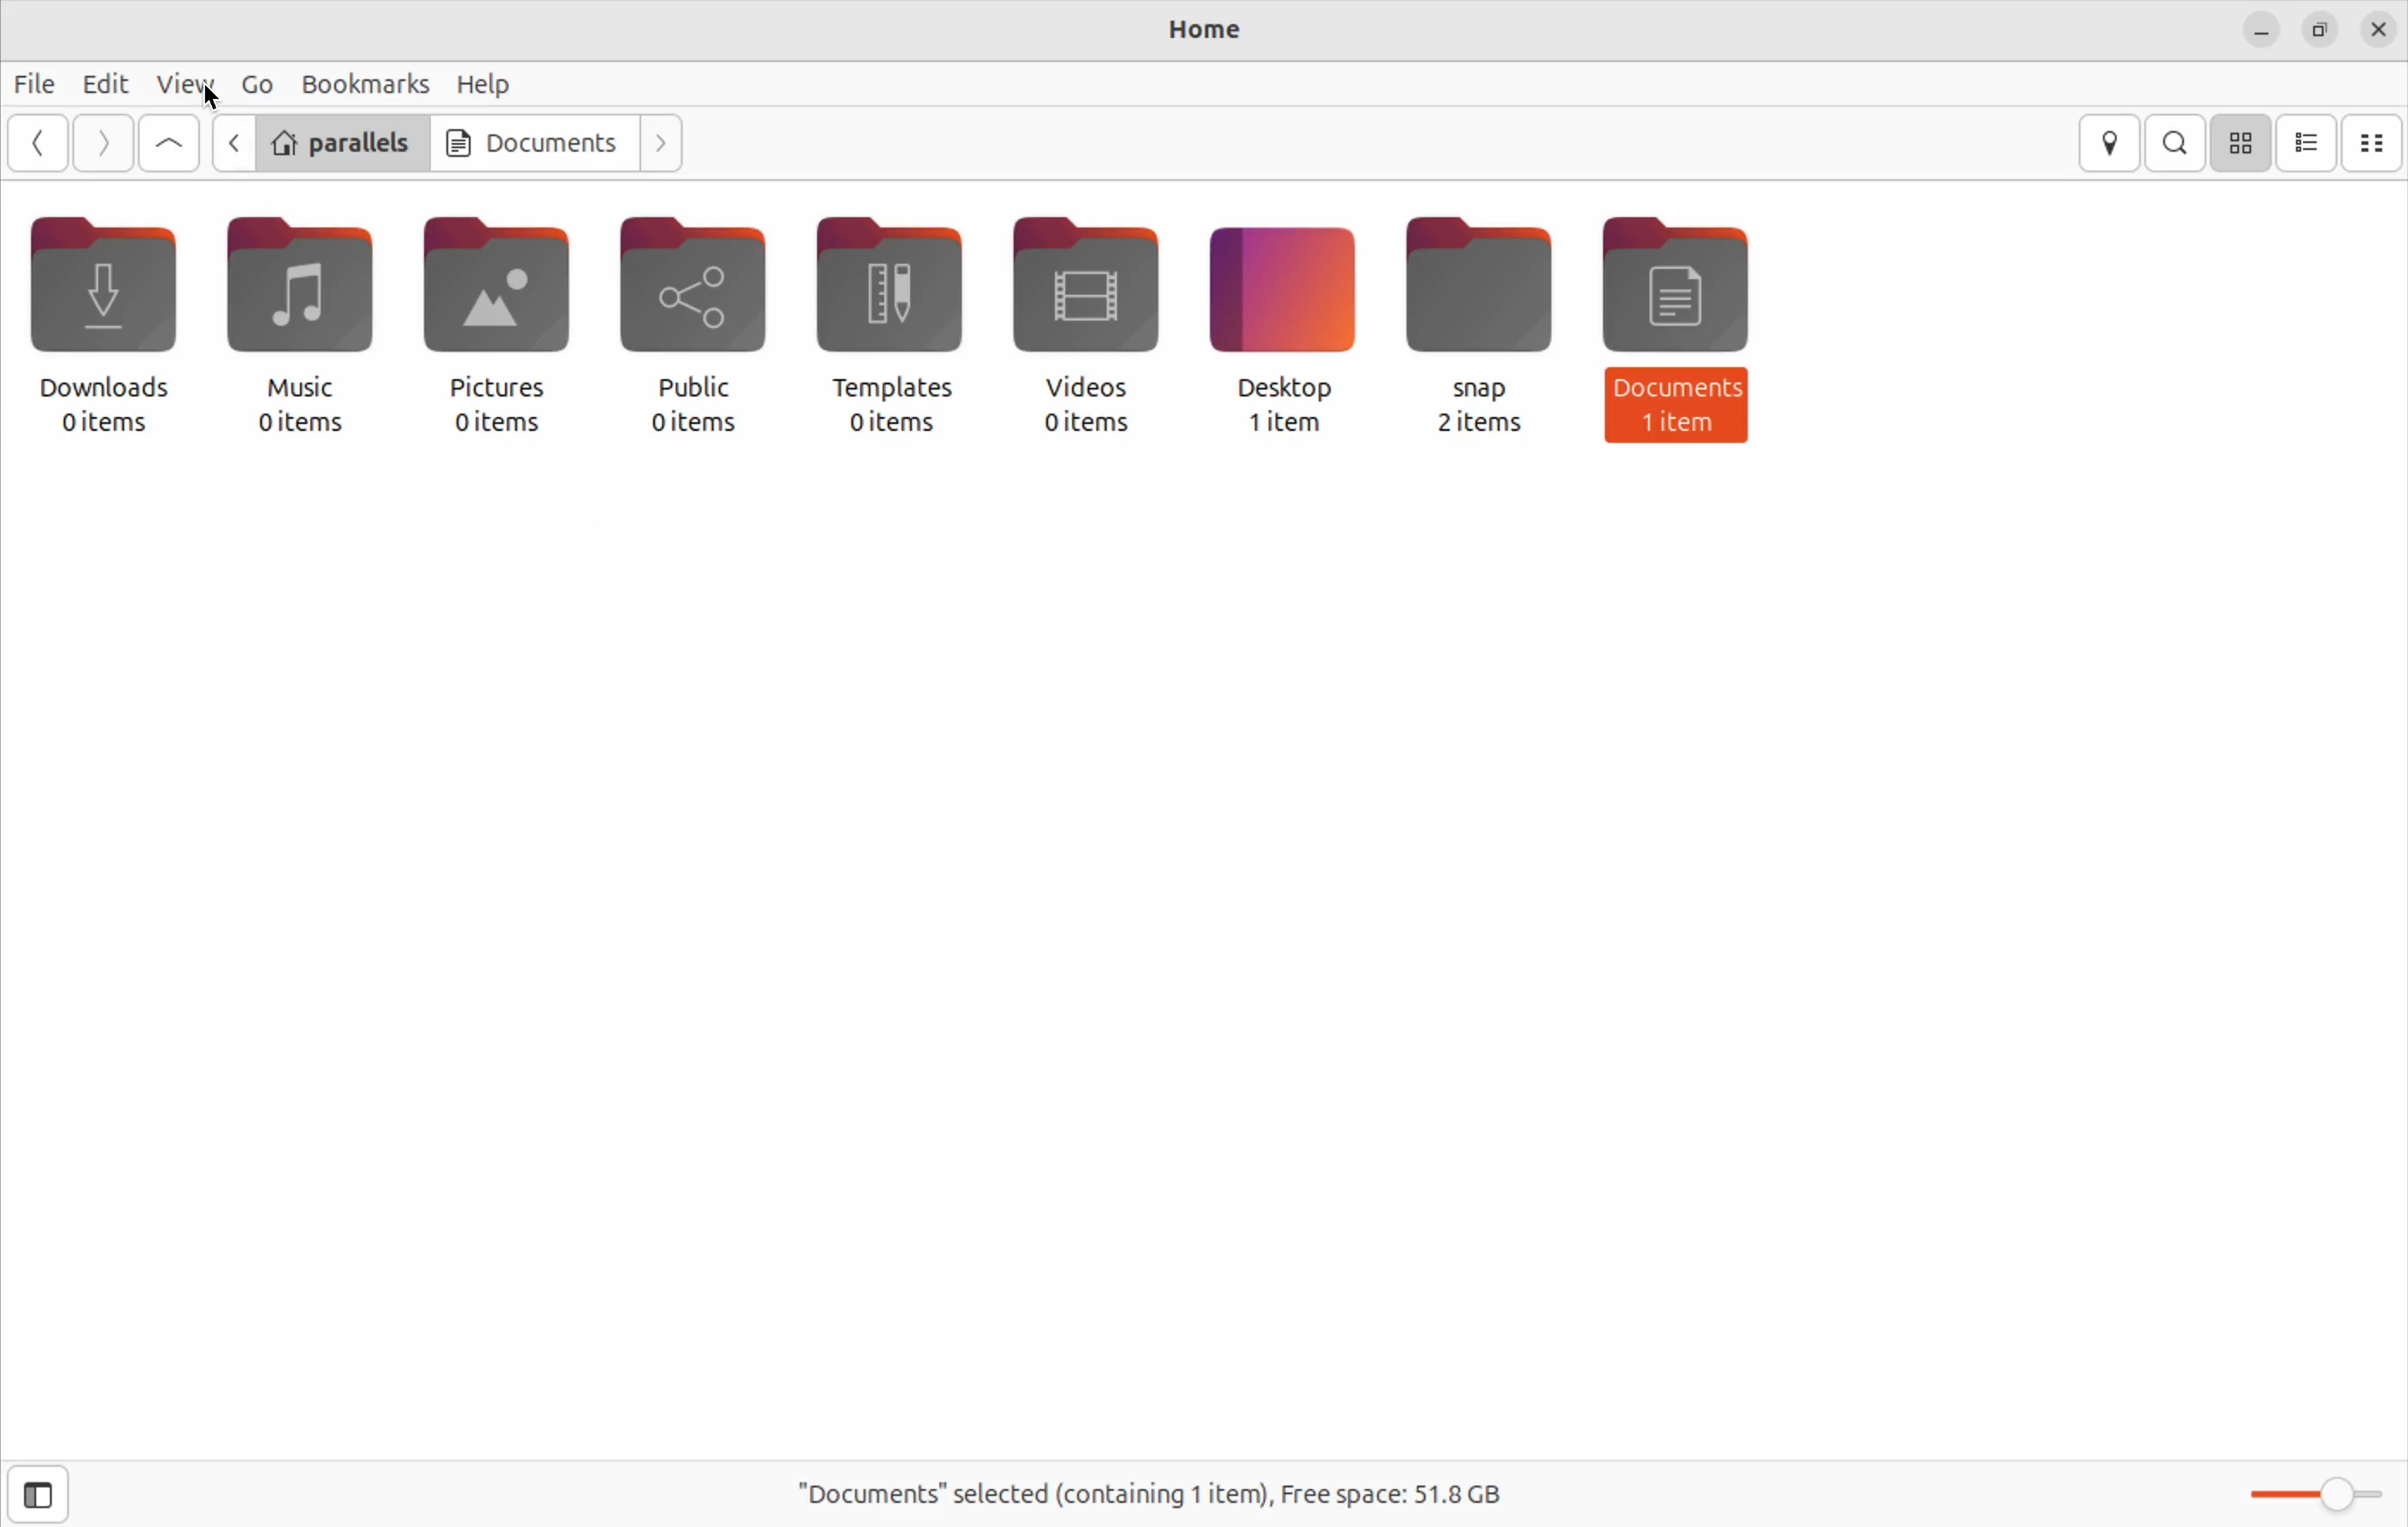 The height and width of the screenshot is (1527, 2408). Describe the element at coordinates (98, 140) in the screenshot. I see `go next` at that location.